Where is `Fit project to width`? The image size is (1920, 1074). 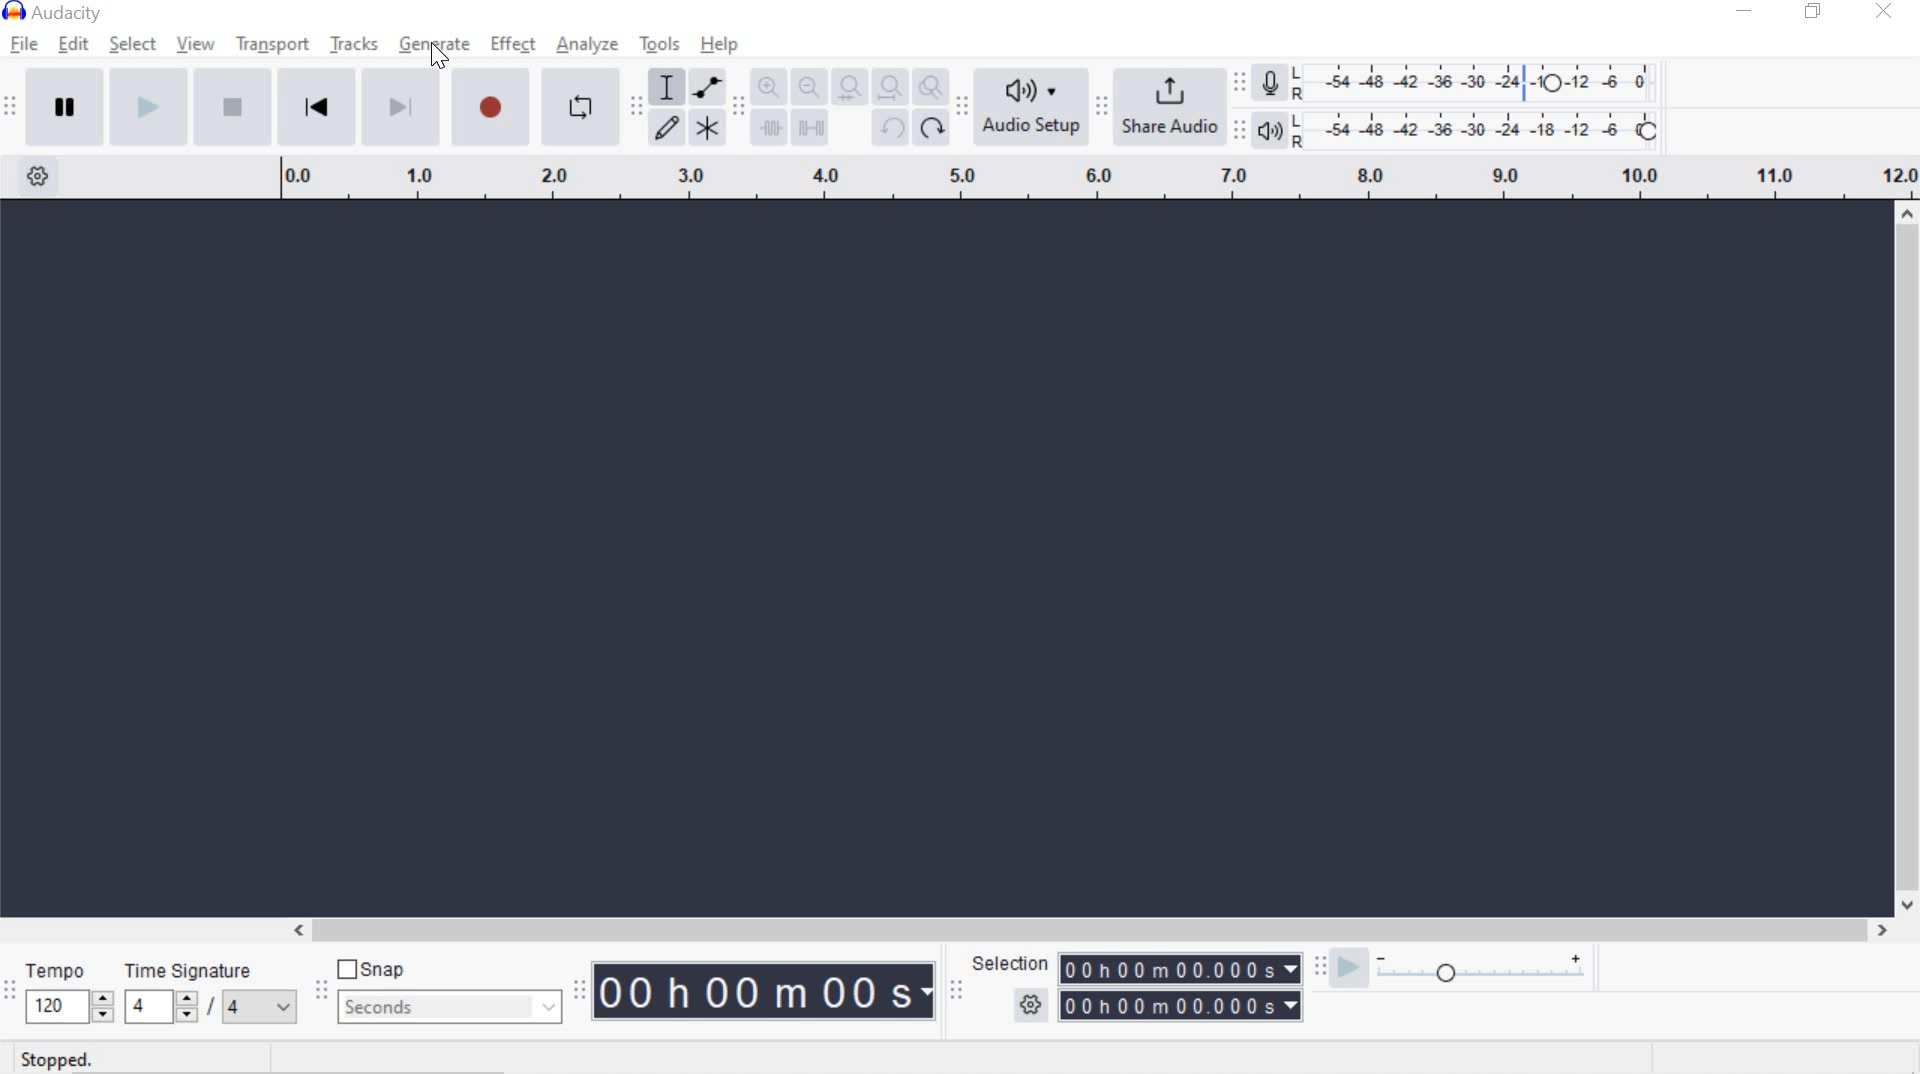
Fit project to width is located at coordinates (888, 87).